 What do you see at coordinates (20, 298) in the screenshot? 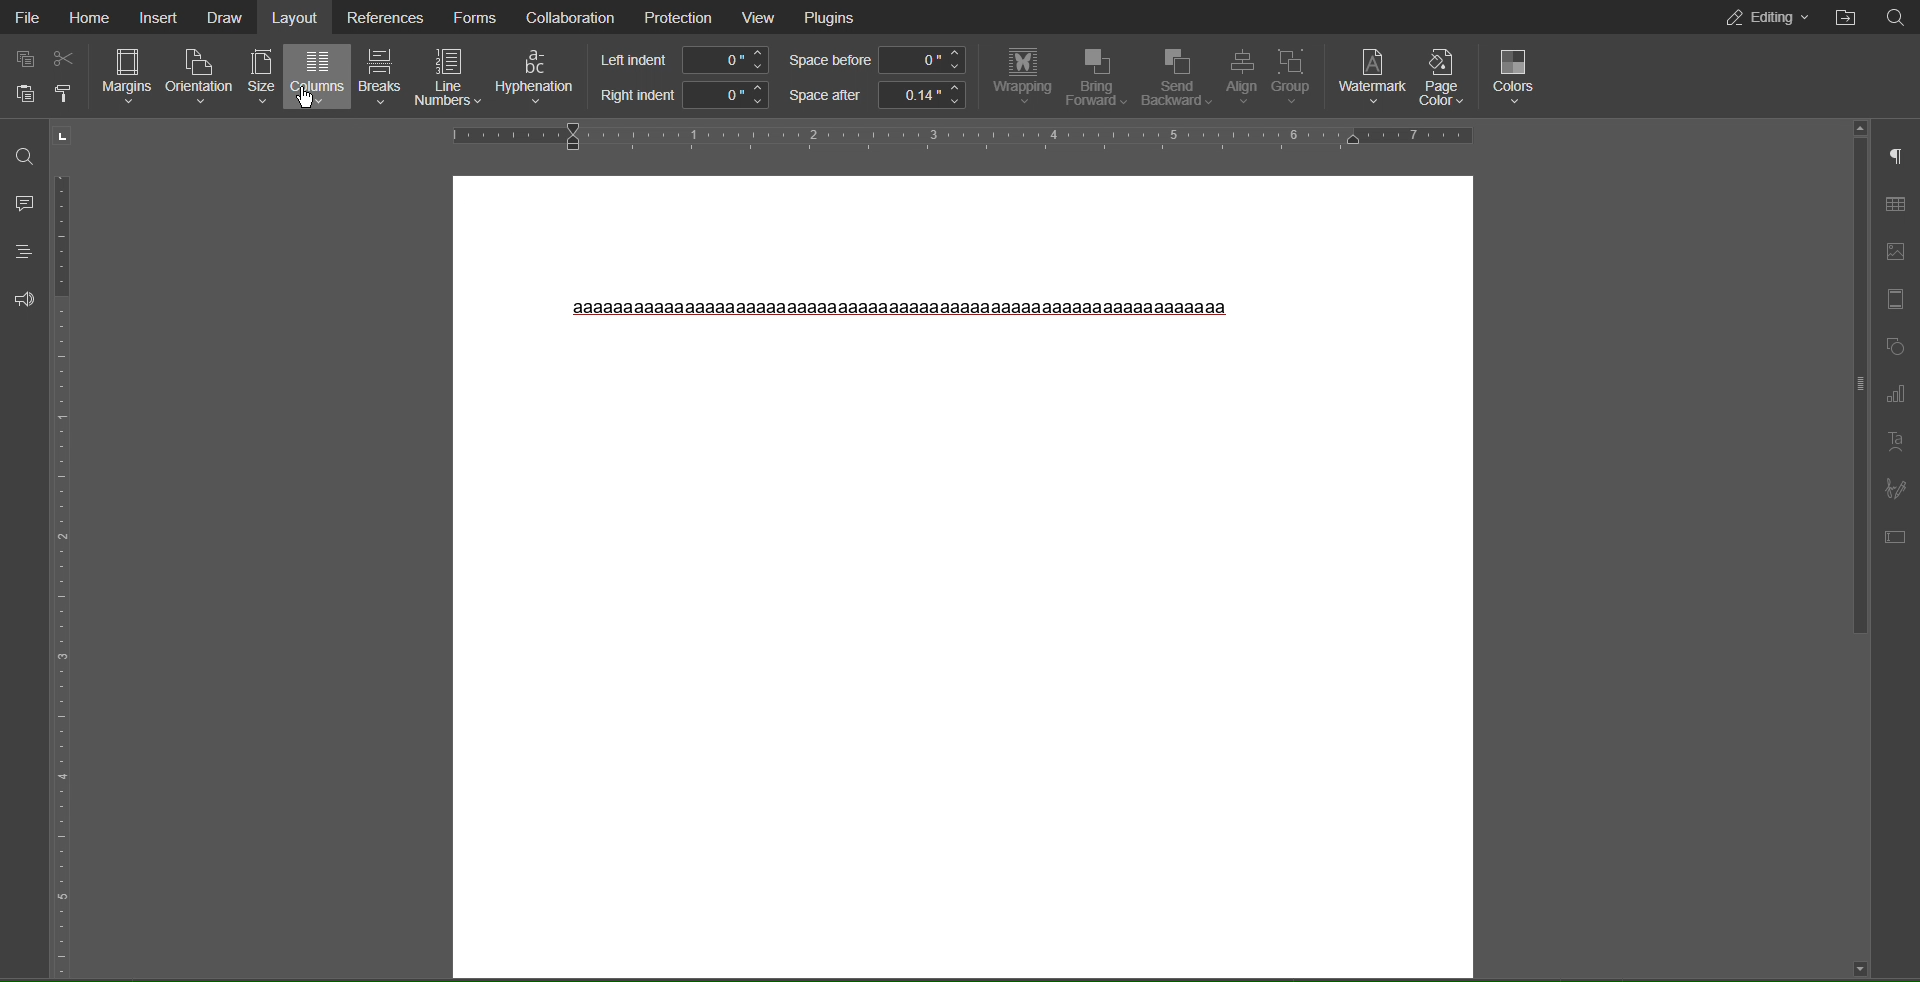
I see `Feedback and Support` at bounding box center [20, 298].